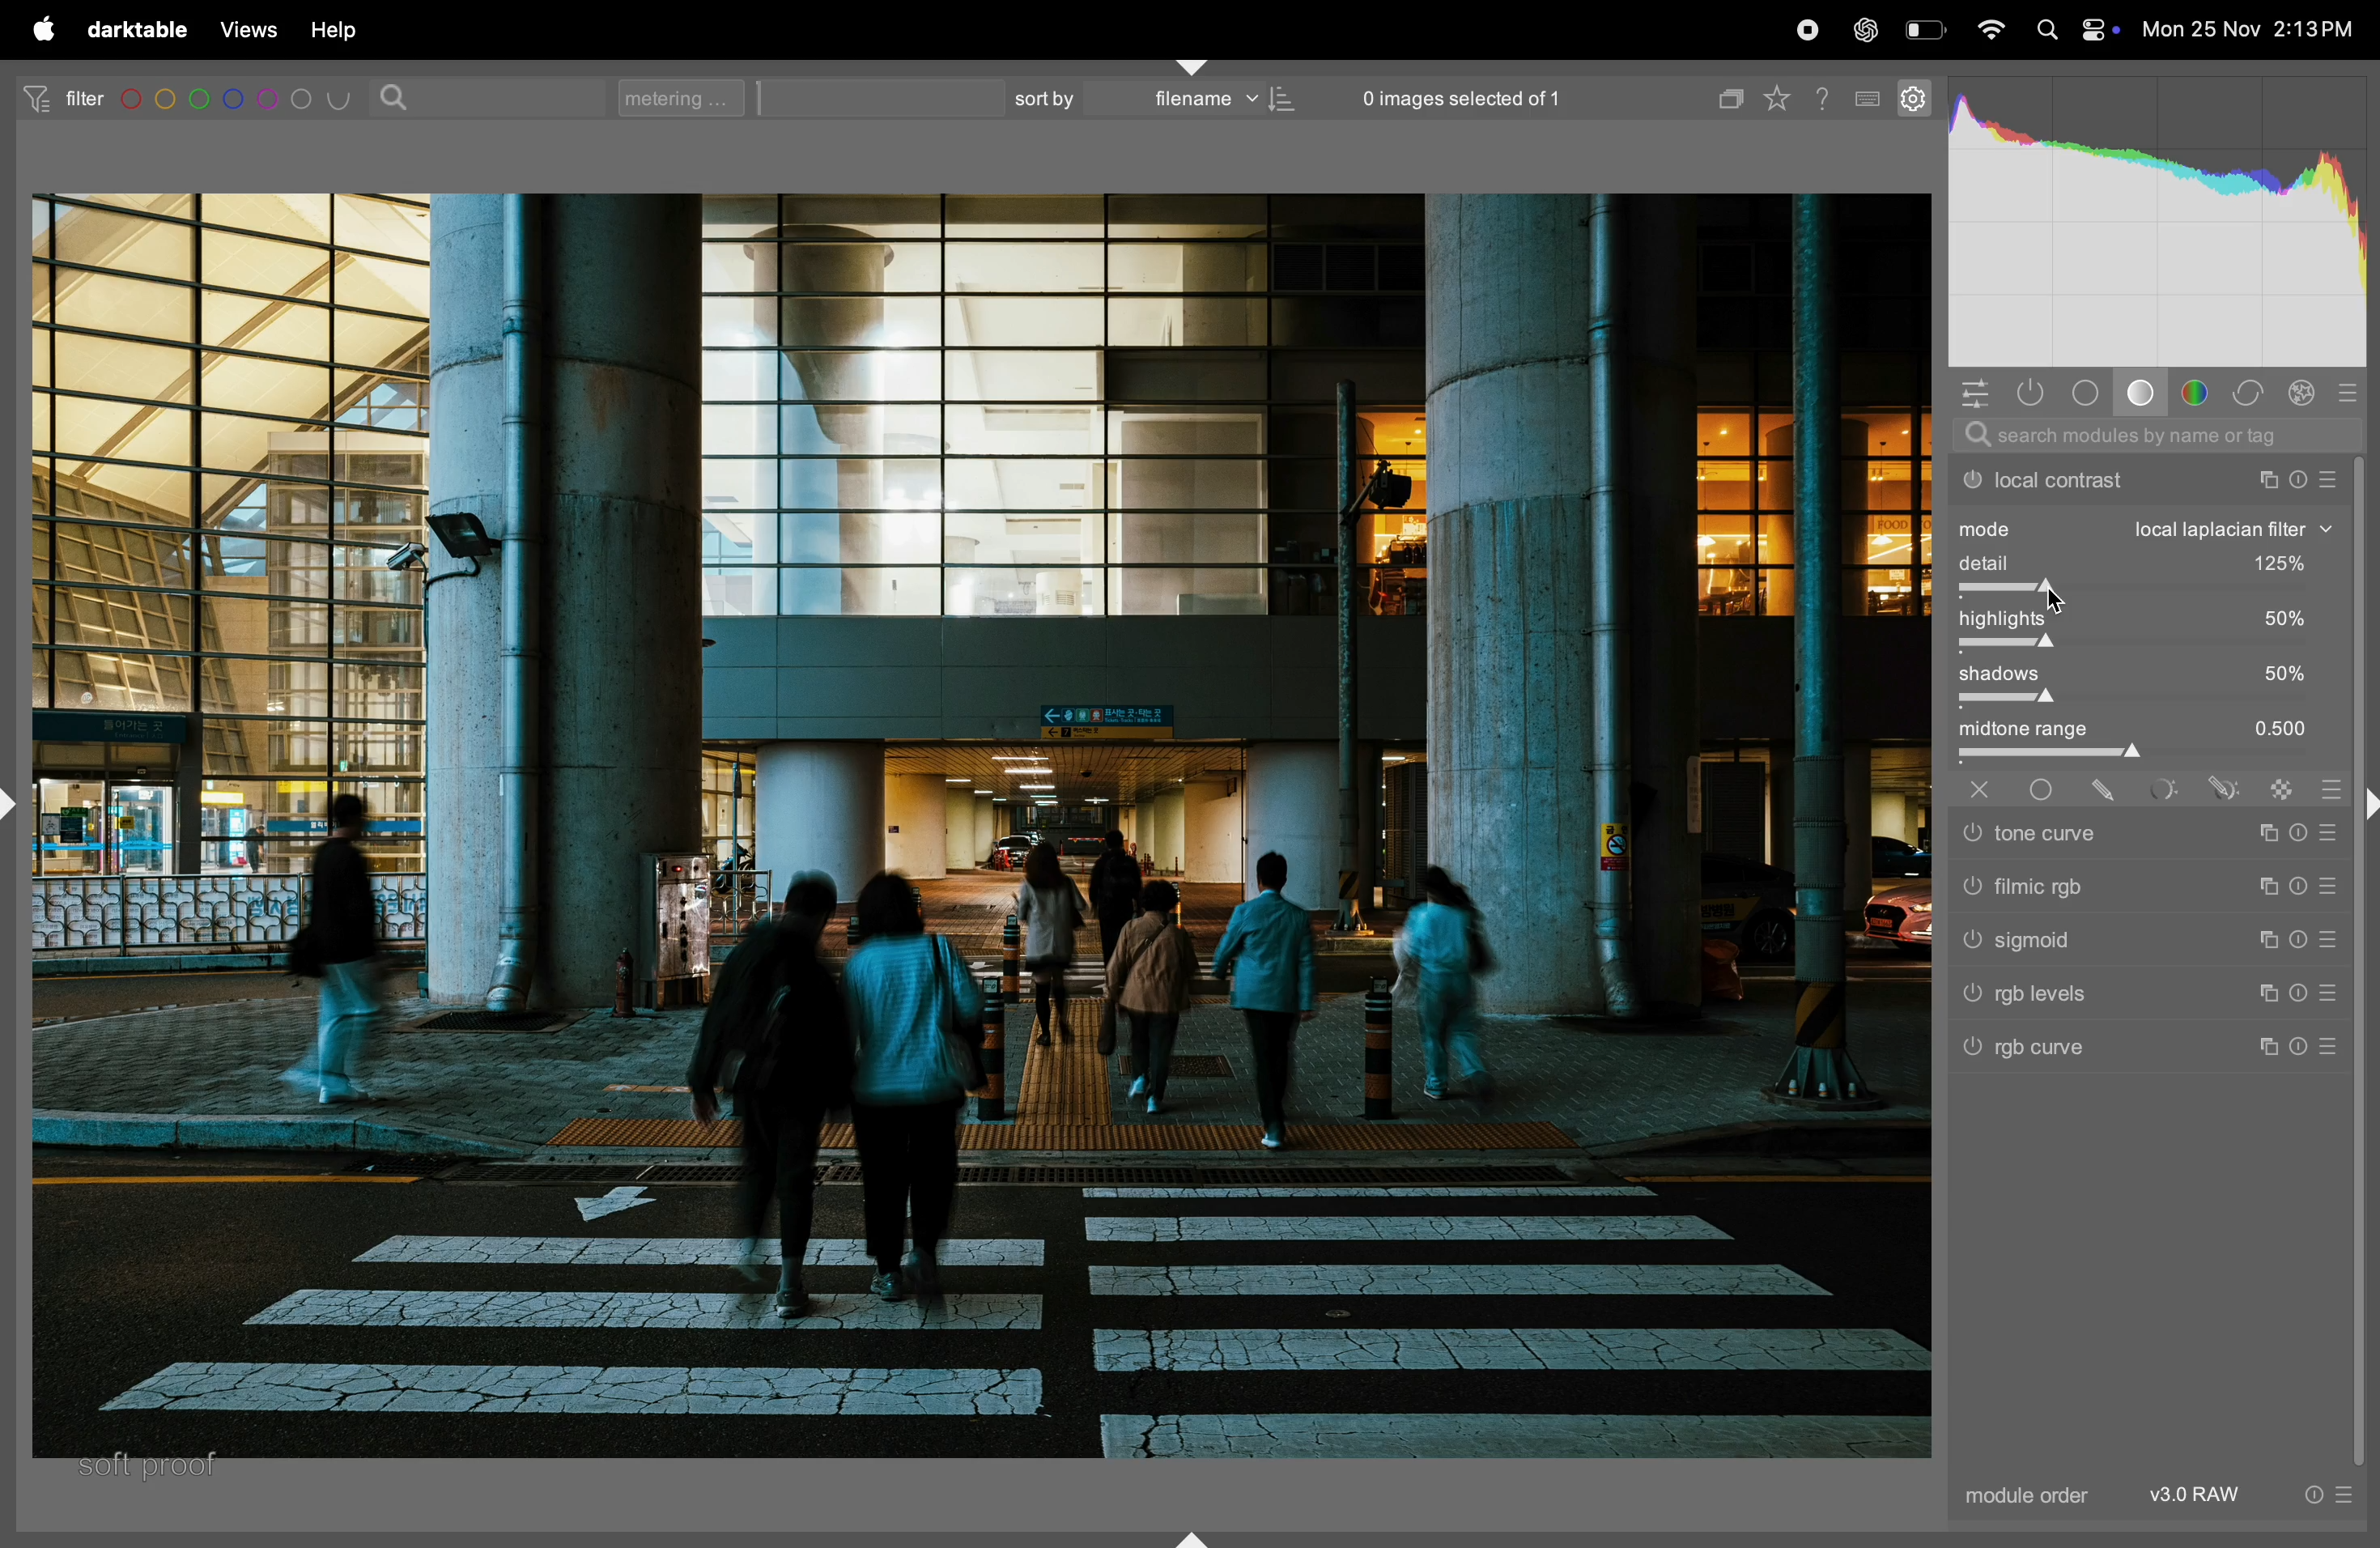 The height and width of the screenshot is (1548, 2380). What do you see at coordinates (2167, 790) in the screenshot?
I see `parametric mask` at bounding box center [2167, 790].